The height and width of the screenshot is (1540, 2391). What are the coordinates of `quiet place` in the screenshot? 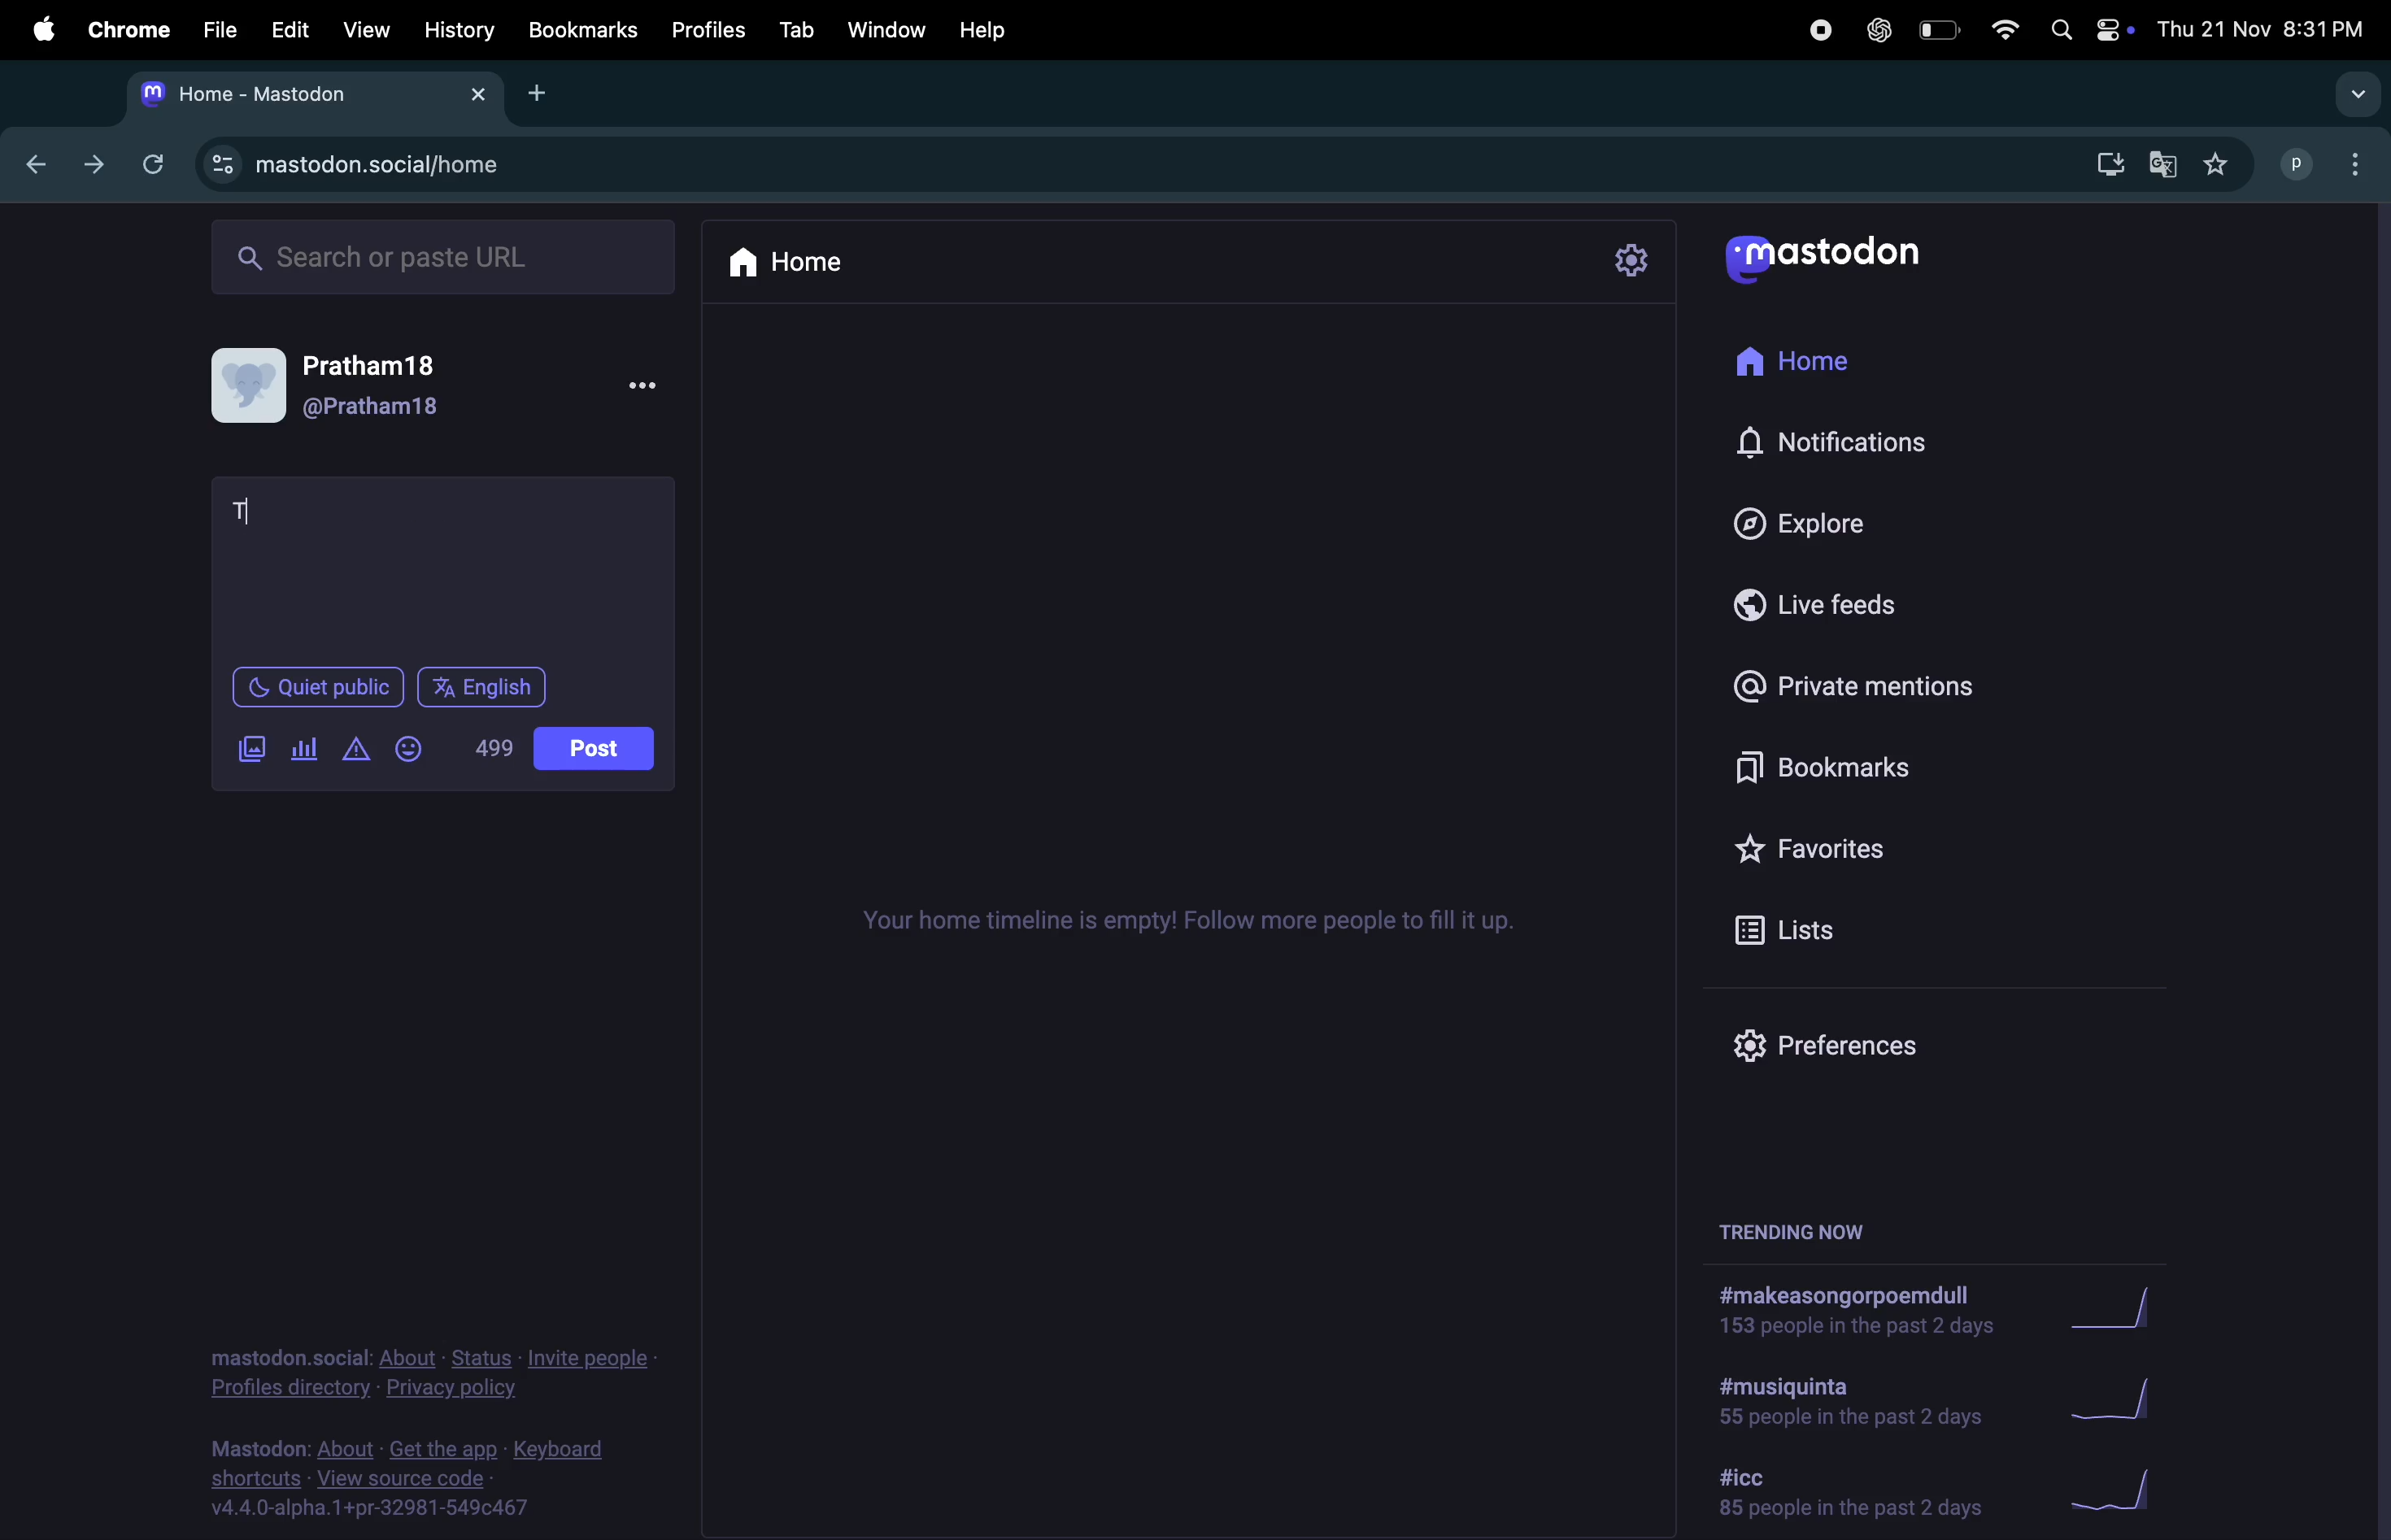 It's located at (326, 684).